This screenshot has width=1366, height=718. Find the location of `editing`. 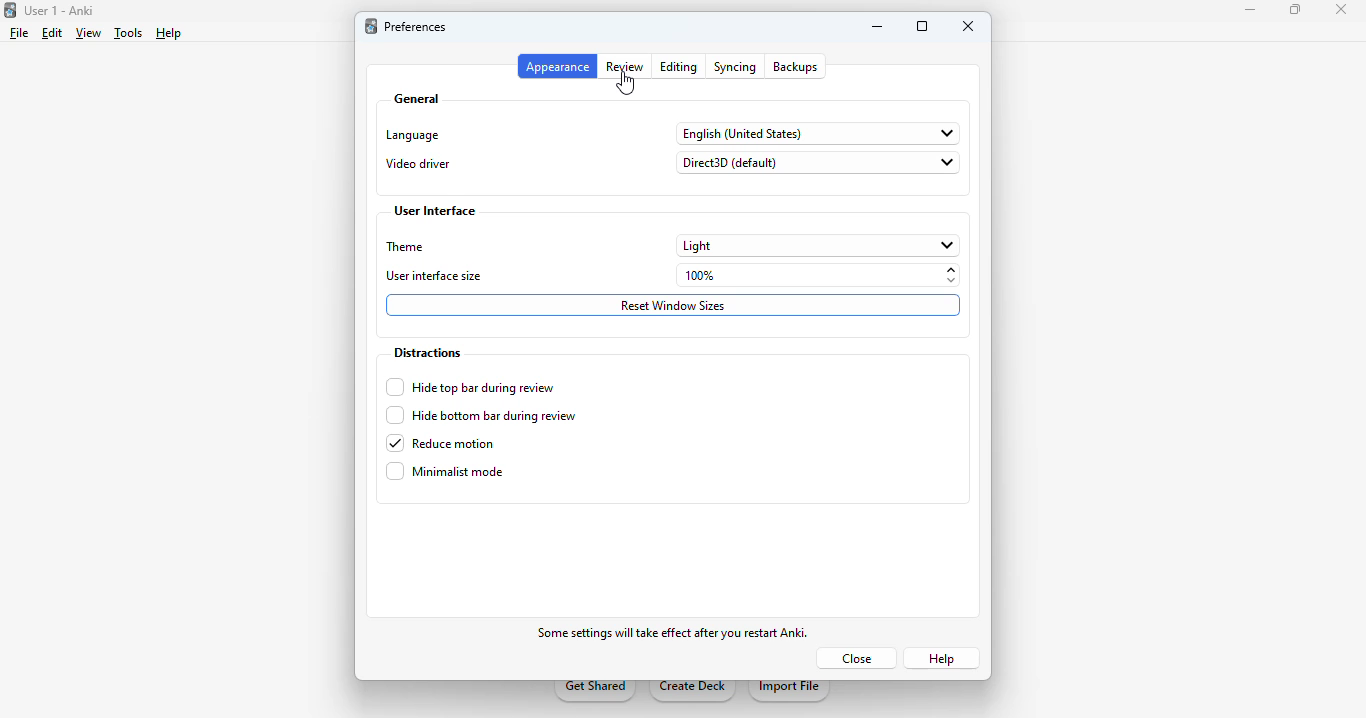

editing is located at coordinates (679, 67).